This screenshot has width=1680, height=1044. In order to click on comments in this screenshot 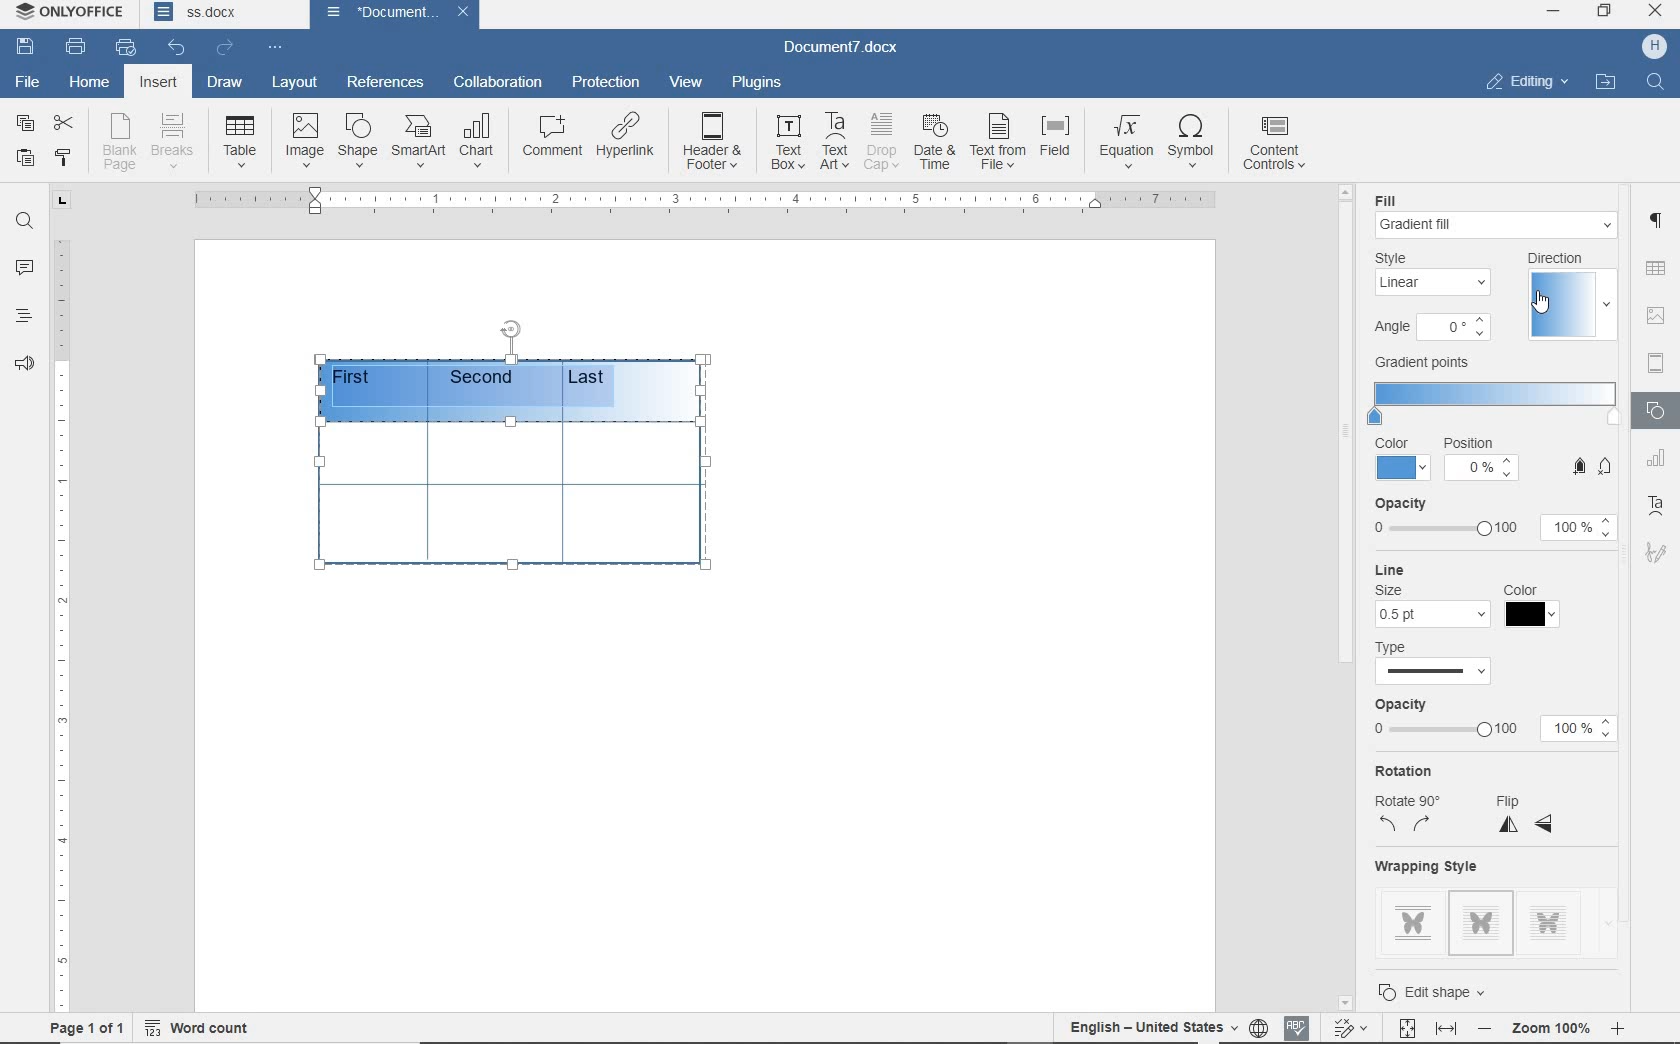, I will do `click(26, 268)`.